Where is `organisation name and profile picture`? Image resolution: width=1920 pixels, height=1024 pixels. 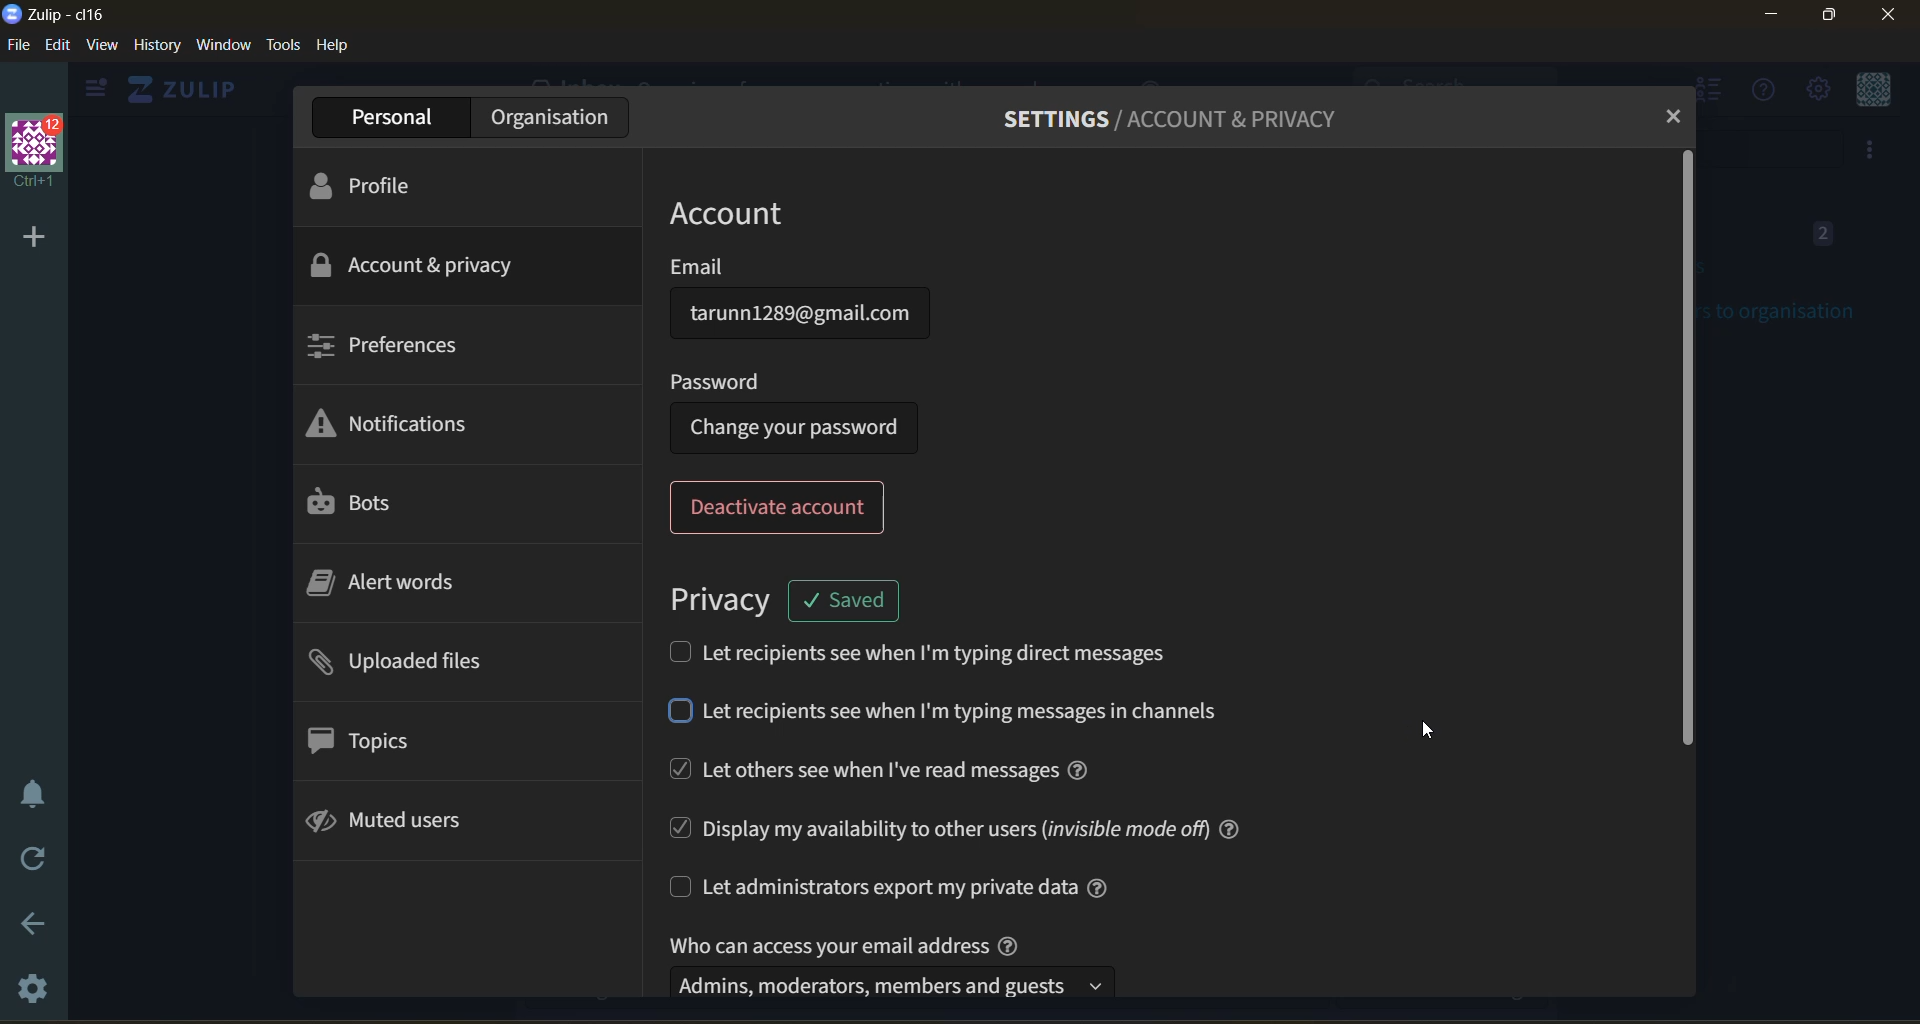
organisation name and profile picture is located at coordinates (38, 152).